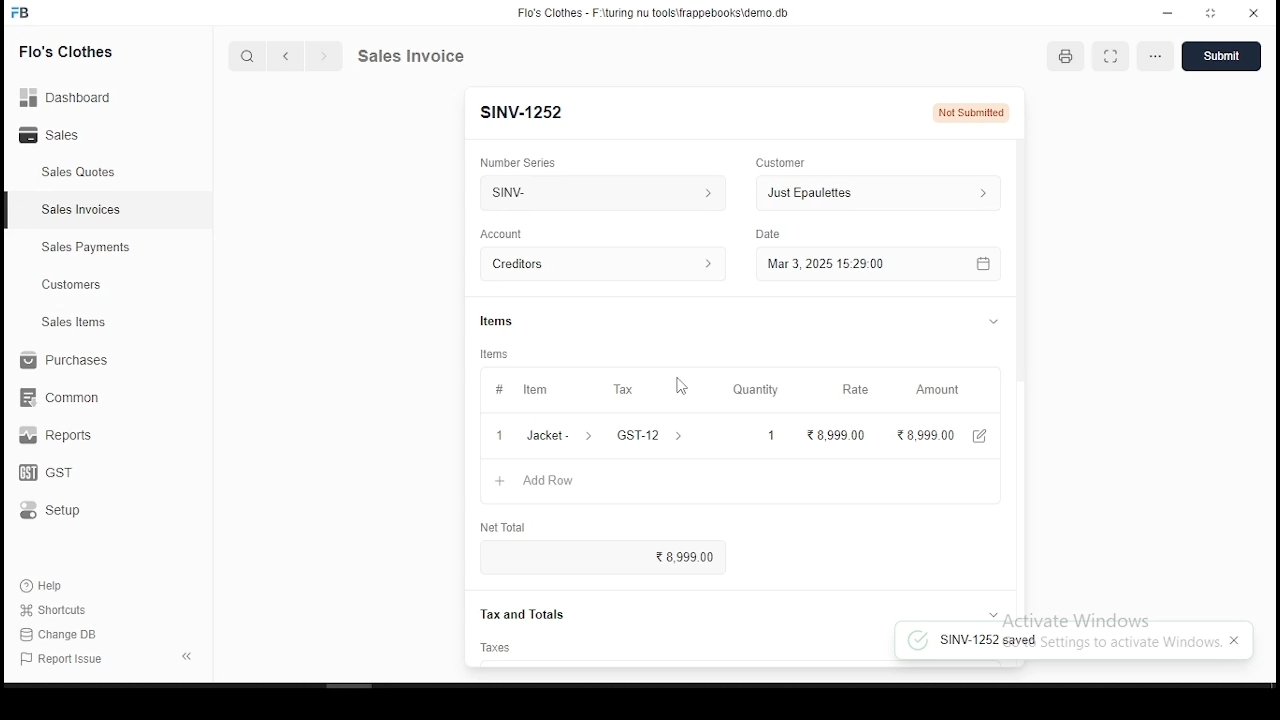  I want to click on Dashboard, so click(75, 98).